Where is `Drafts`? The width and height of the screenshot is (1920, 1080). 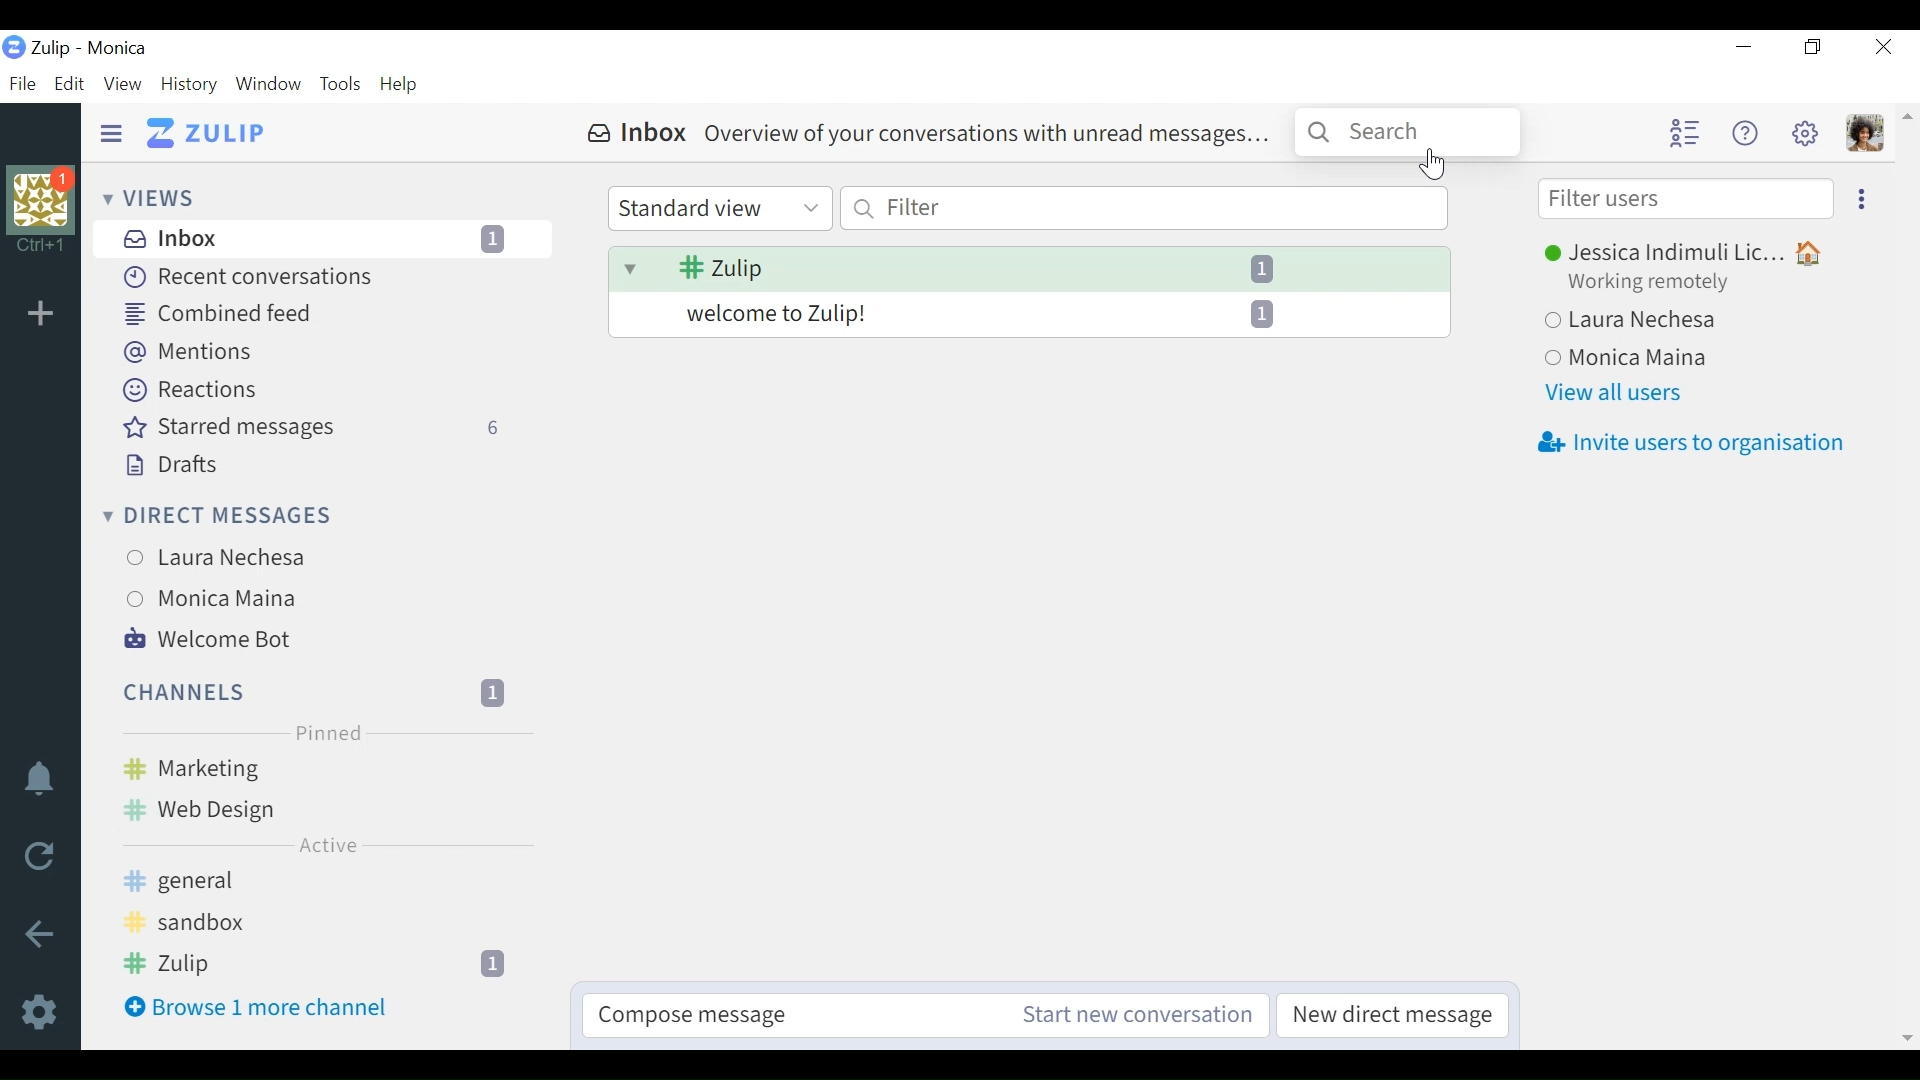 Drafts is located at coordinates (171, 463).